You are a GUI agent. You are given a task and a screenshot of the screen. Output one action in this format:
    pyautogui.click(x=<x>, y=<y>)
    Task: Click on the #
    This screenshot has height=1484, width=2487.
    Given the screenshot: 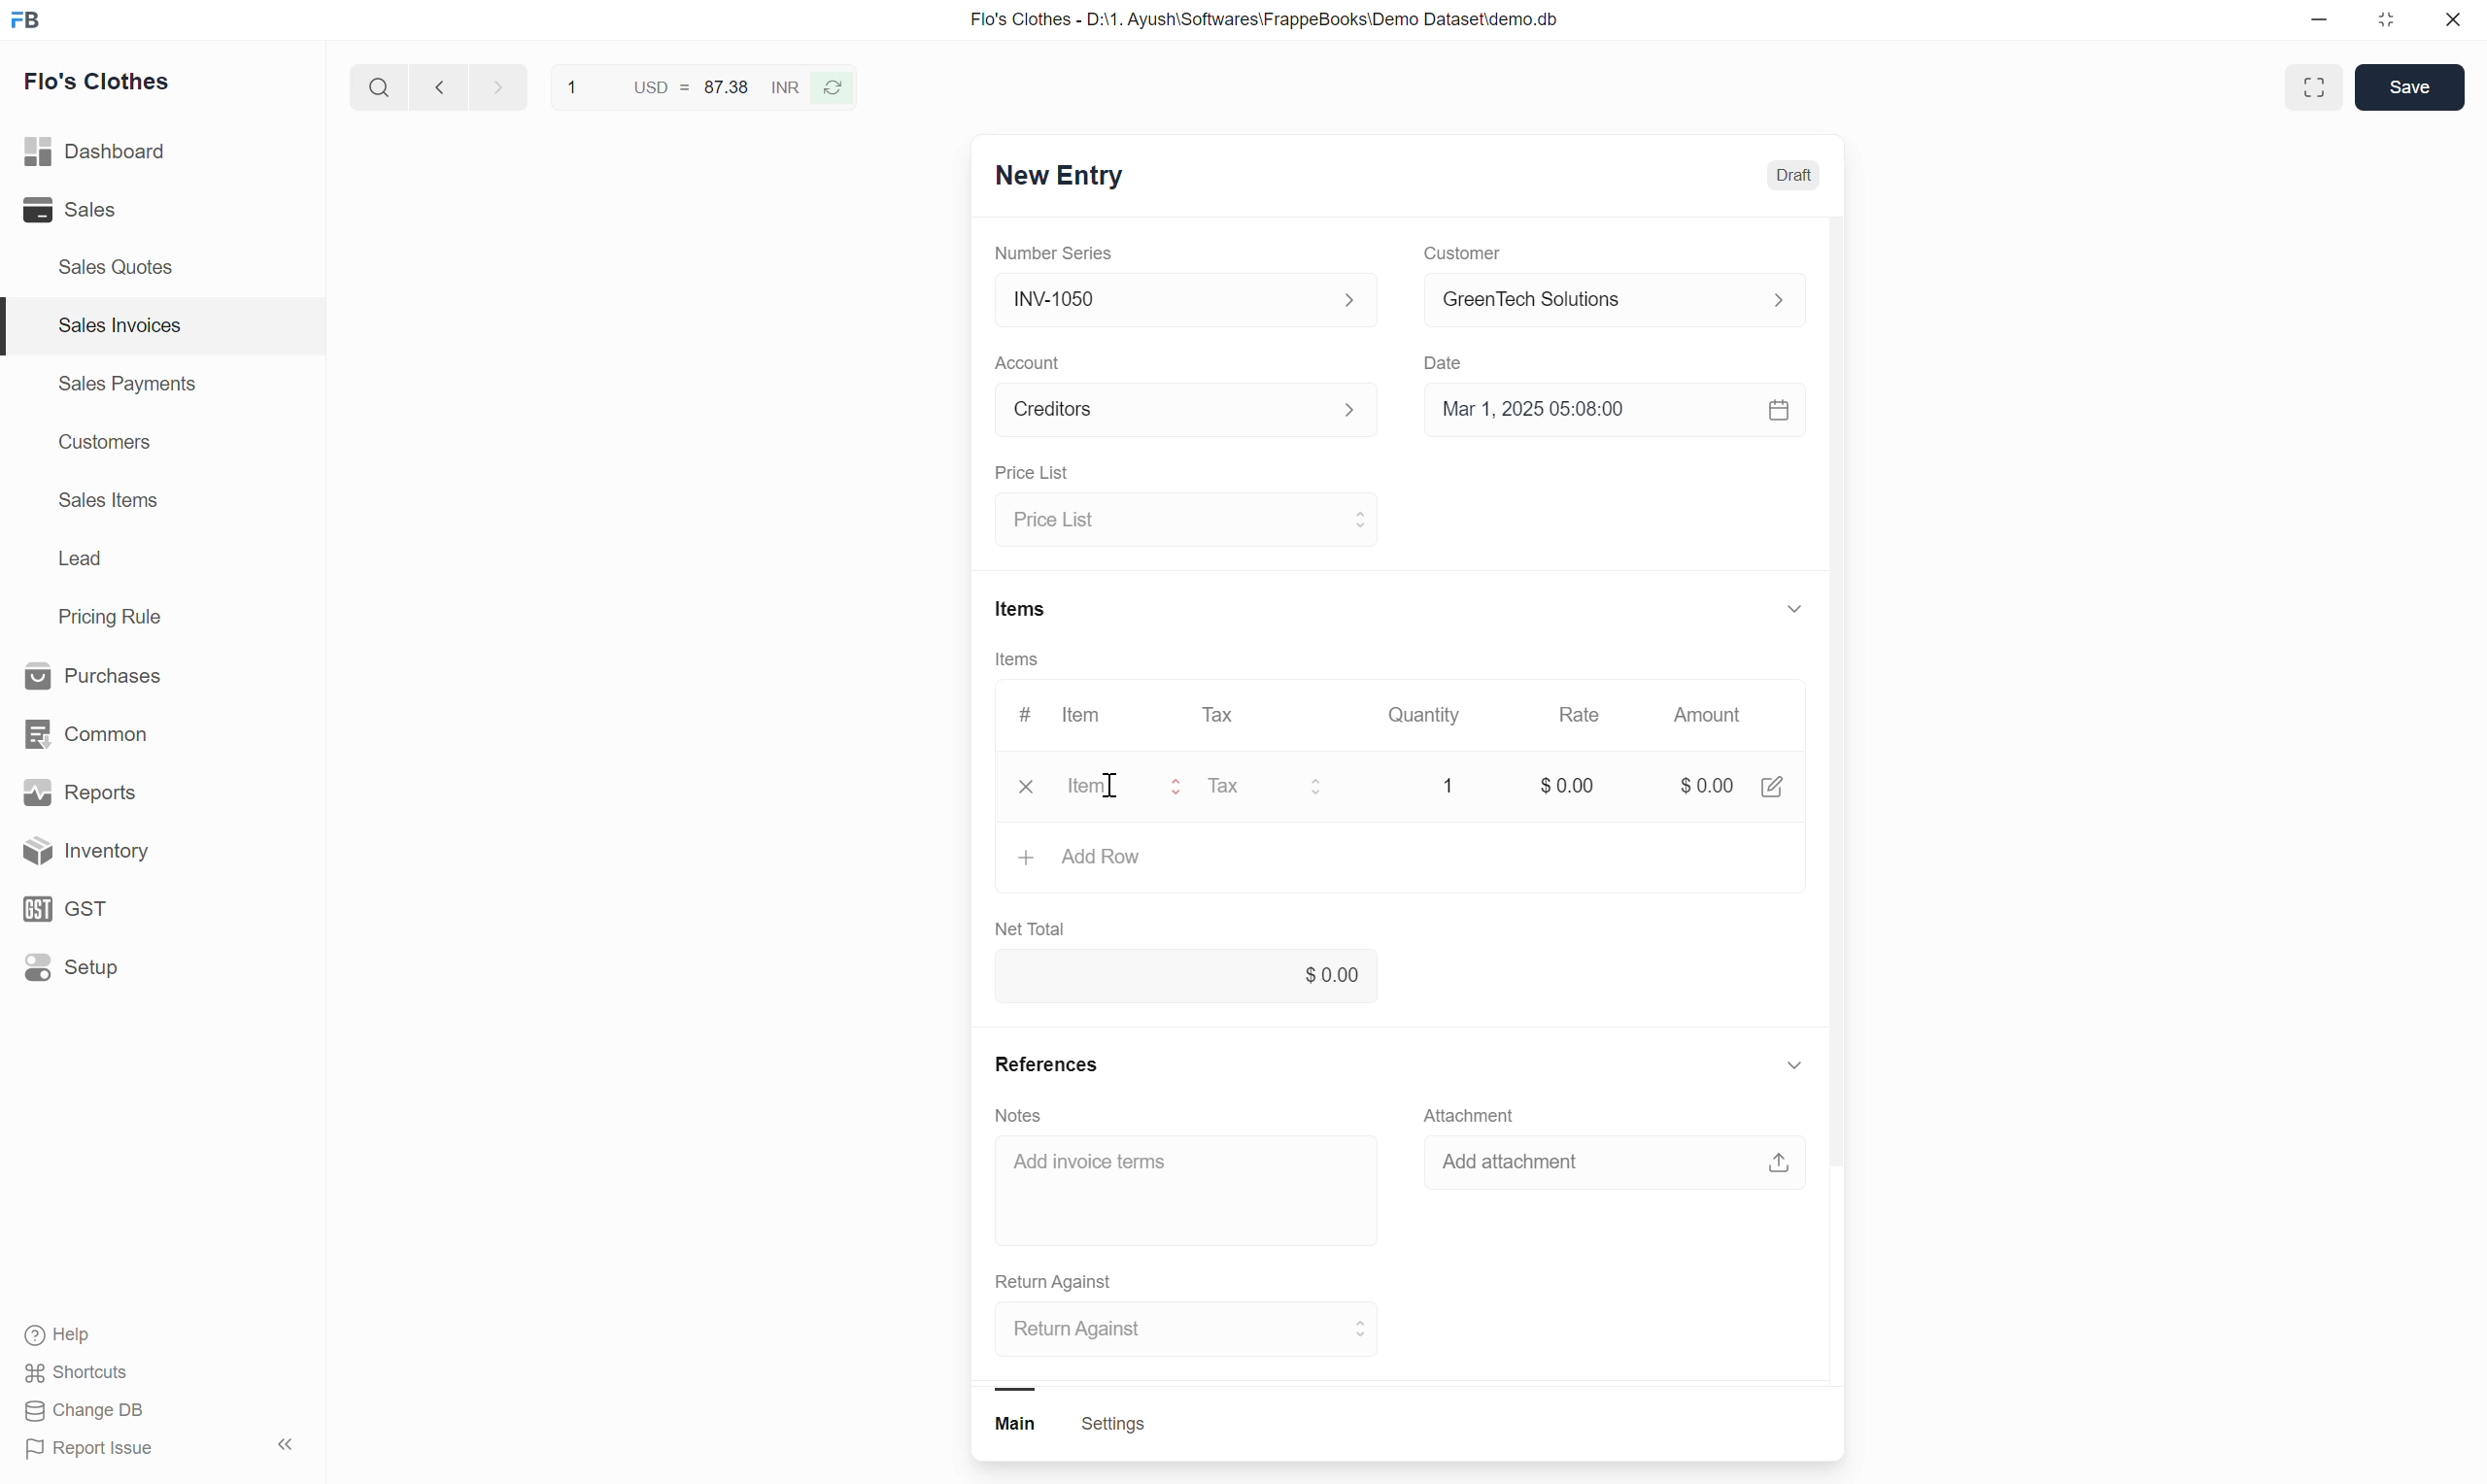 What is the action you would take?
    pyautogui.click(x=1019, y=715)
    